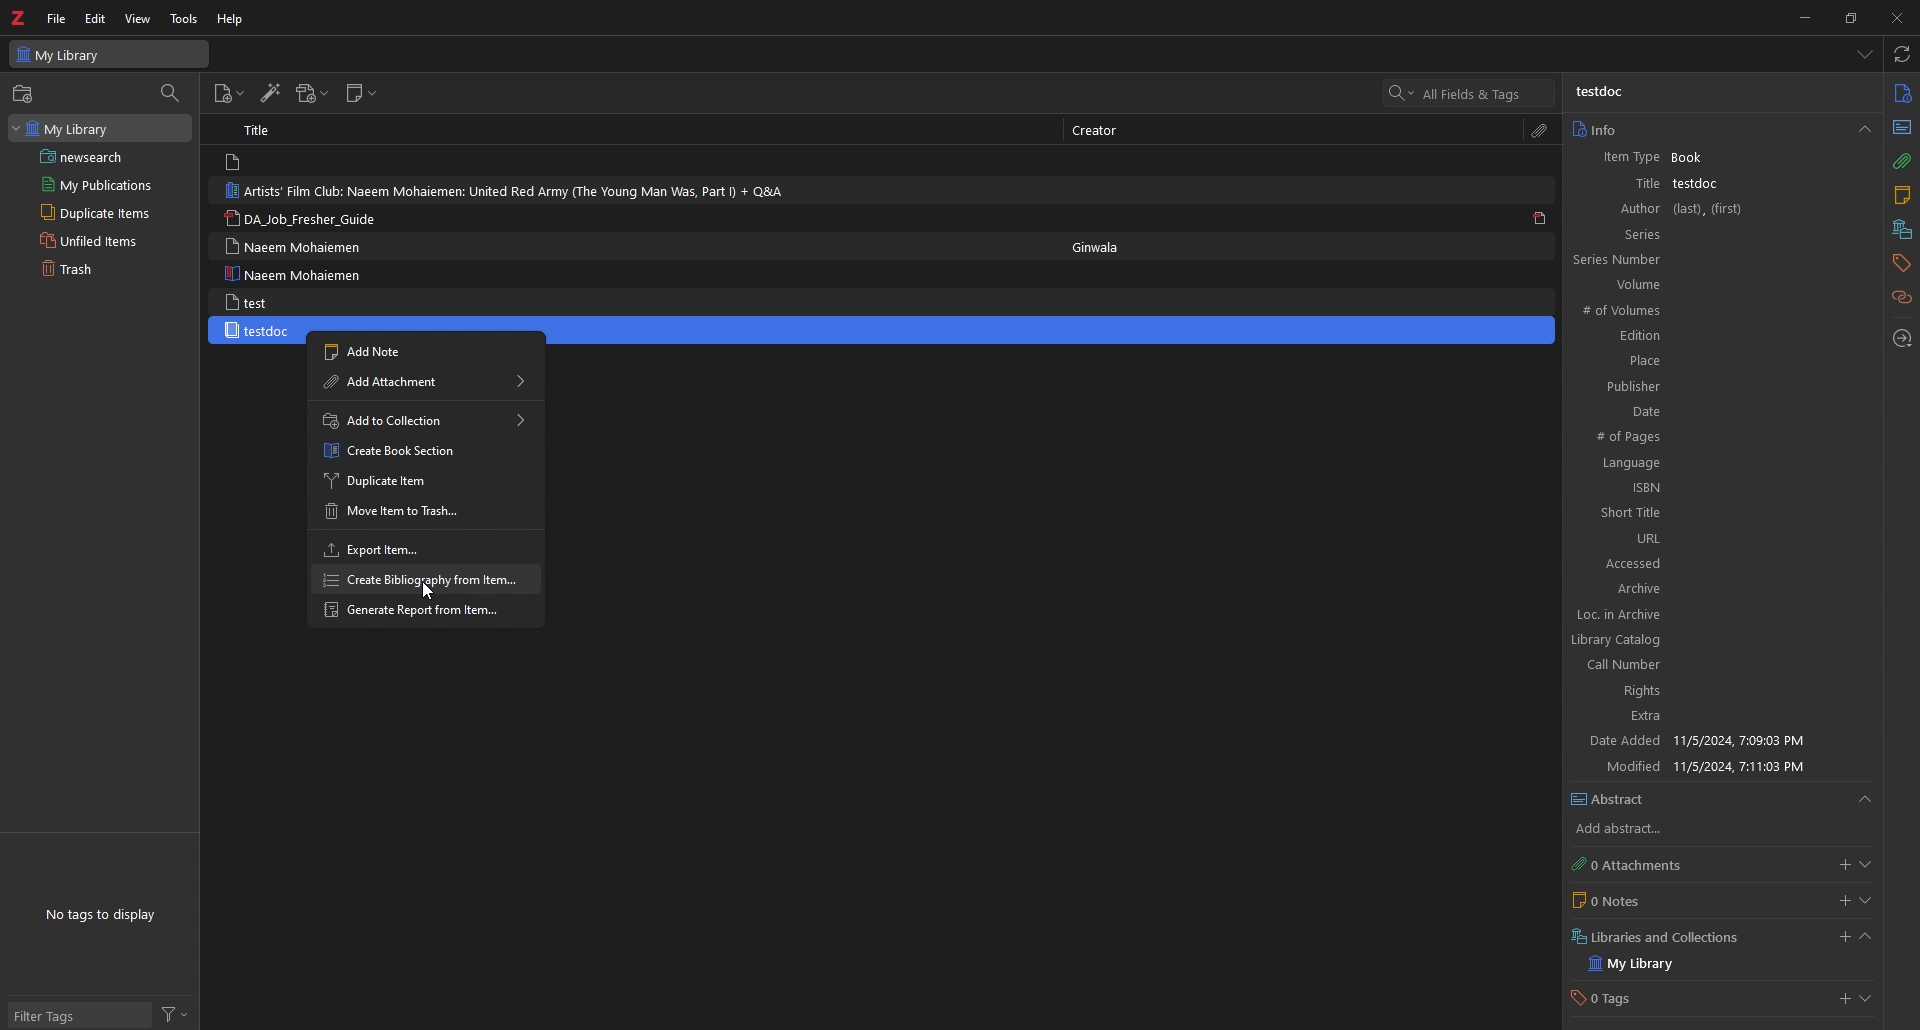 The height and width of the screenshot is (1030, 1920). What do you see at coordinates (426, 510) in the screenshot?
I see `move item to trash` at bounding box center [426, 510].